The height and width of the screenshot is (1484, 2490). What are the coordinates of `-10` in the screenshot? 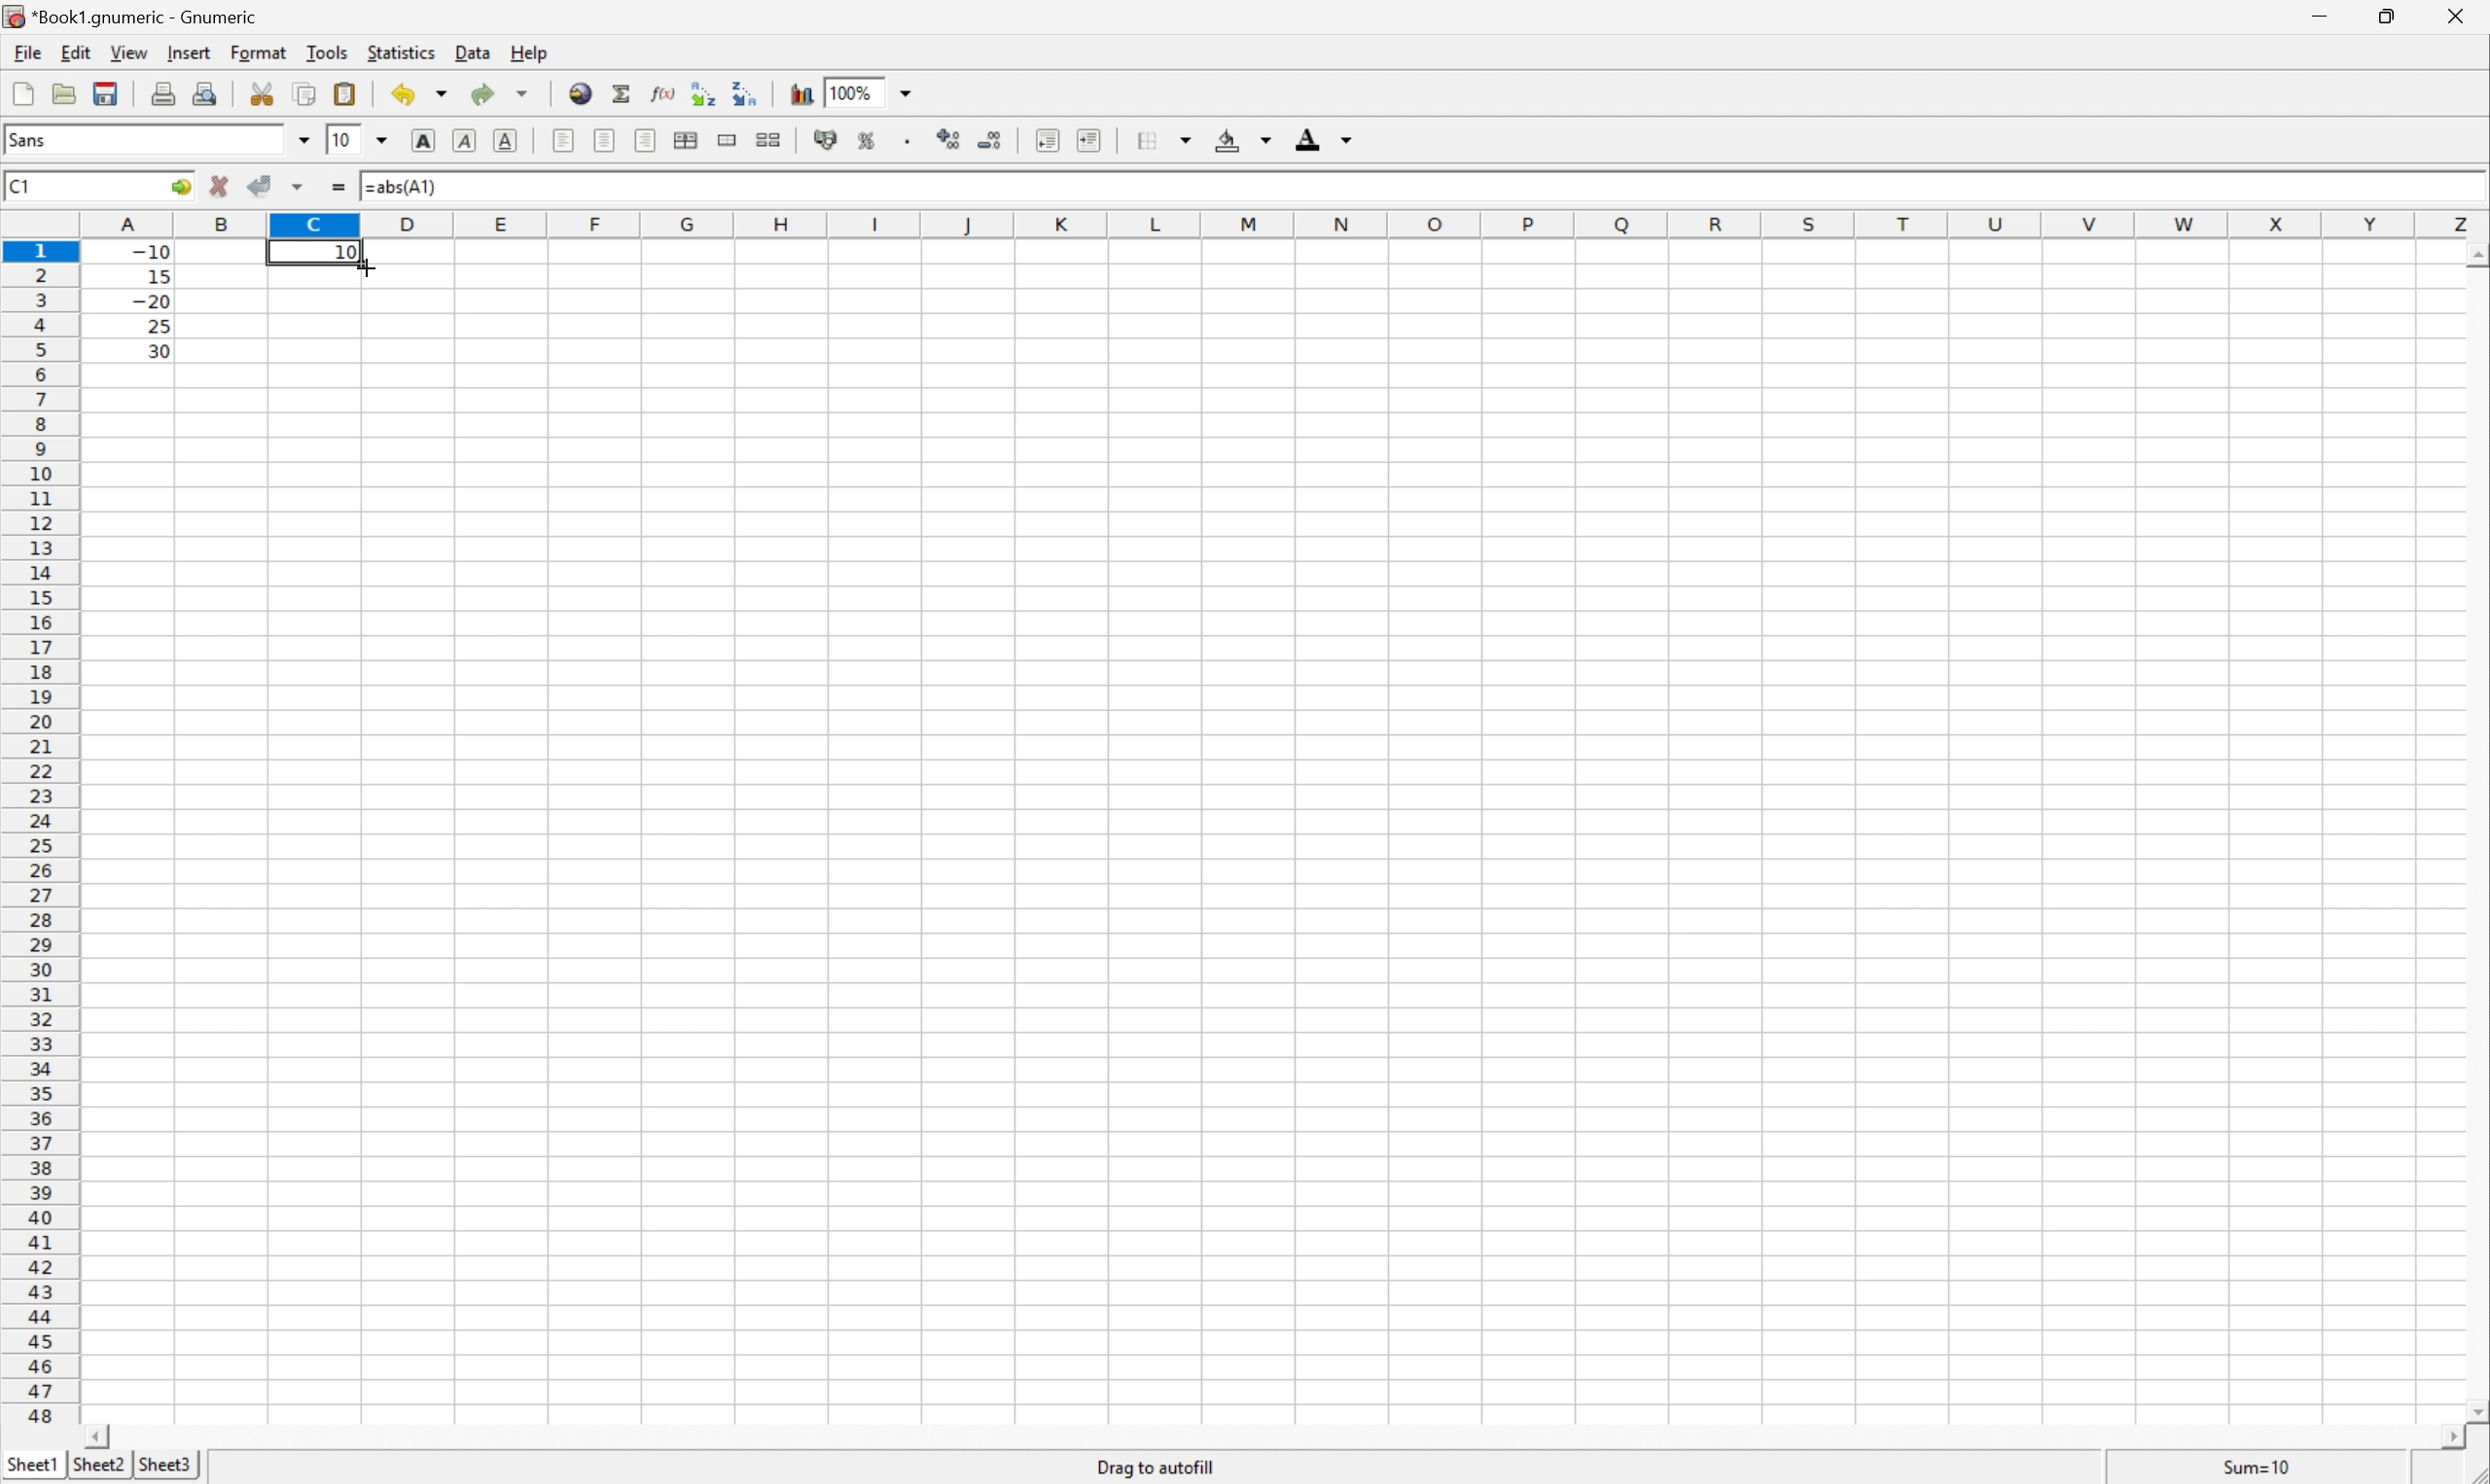 It's located at (151, 249).